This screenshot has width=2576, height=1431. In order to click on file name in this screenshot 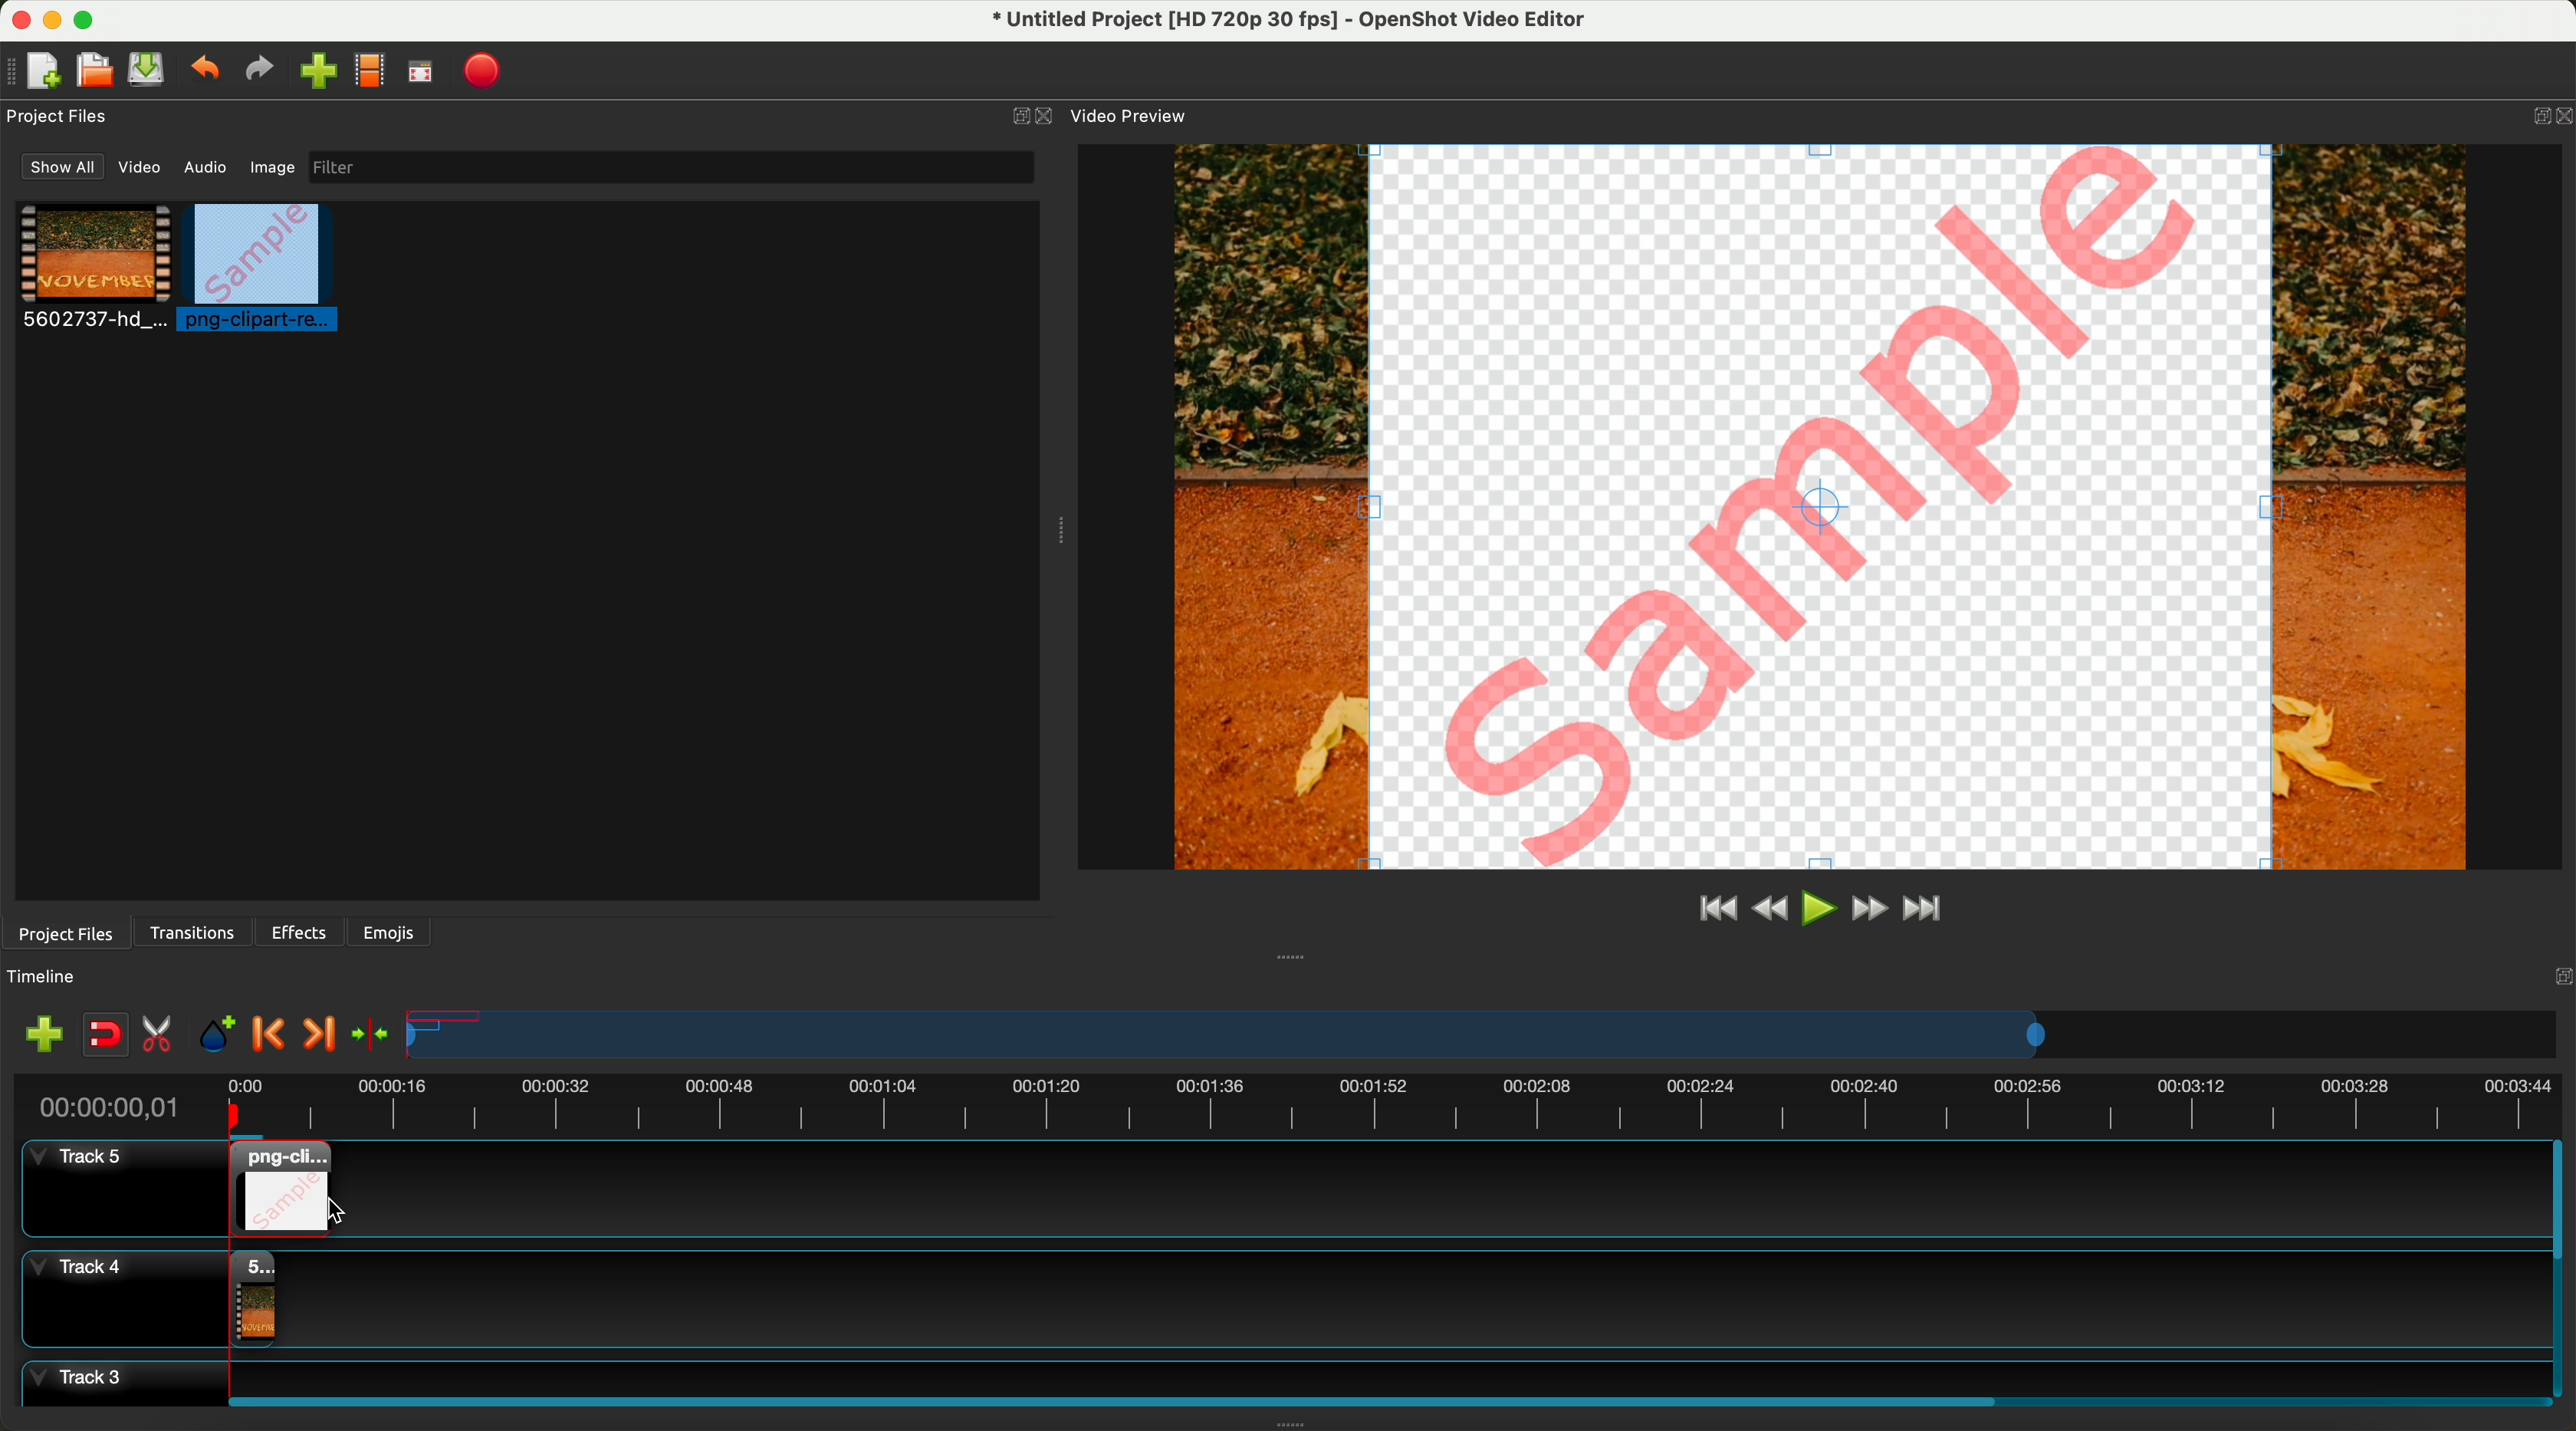, I will do `click(1277, 23)`.